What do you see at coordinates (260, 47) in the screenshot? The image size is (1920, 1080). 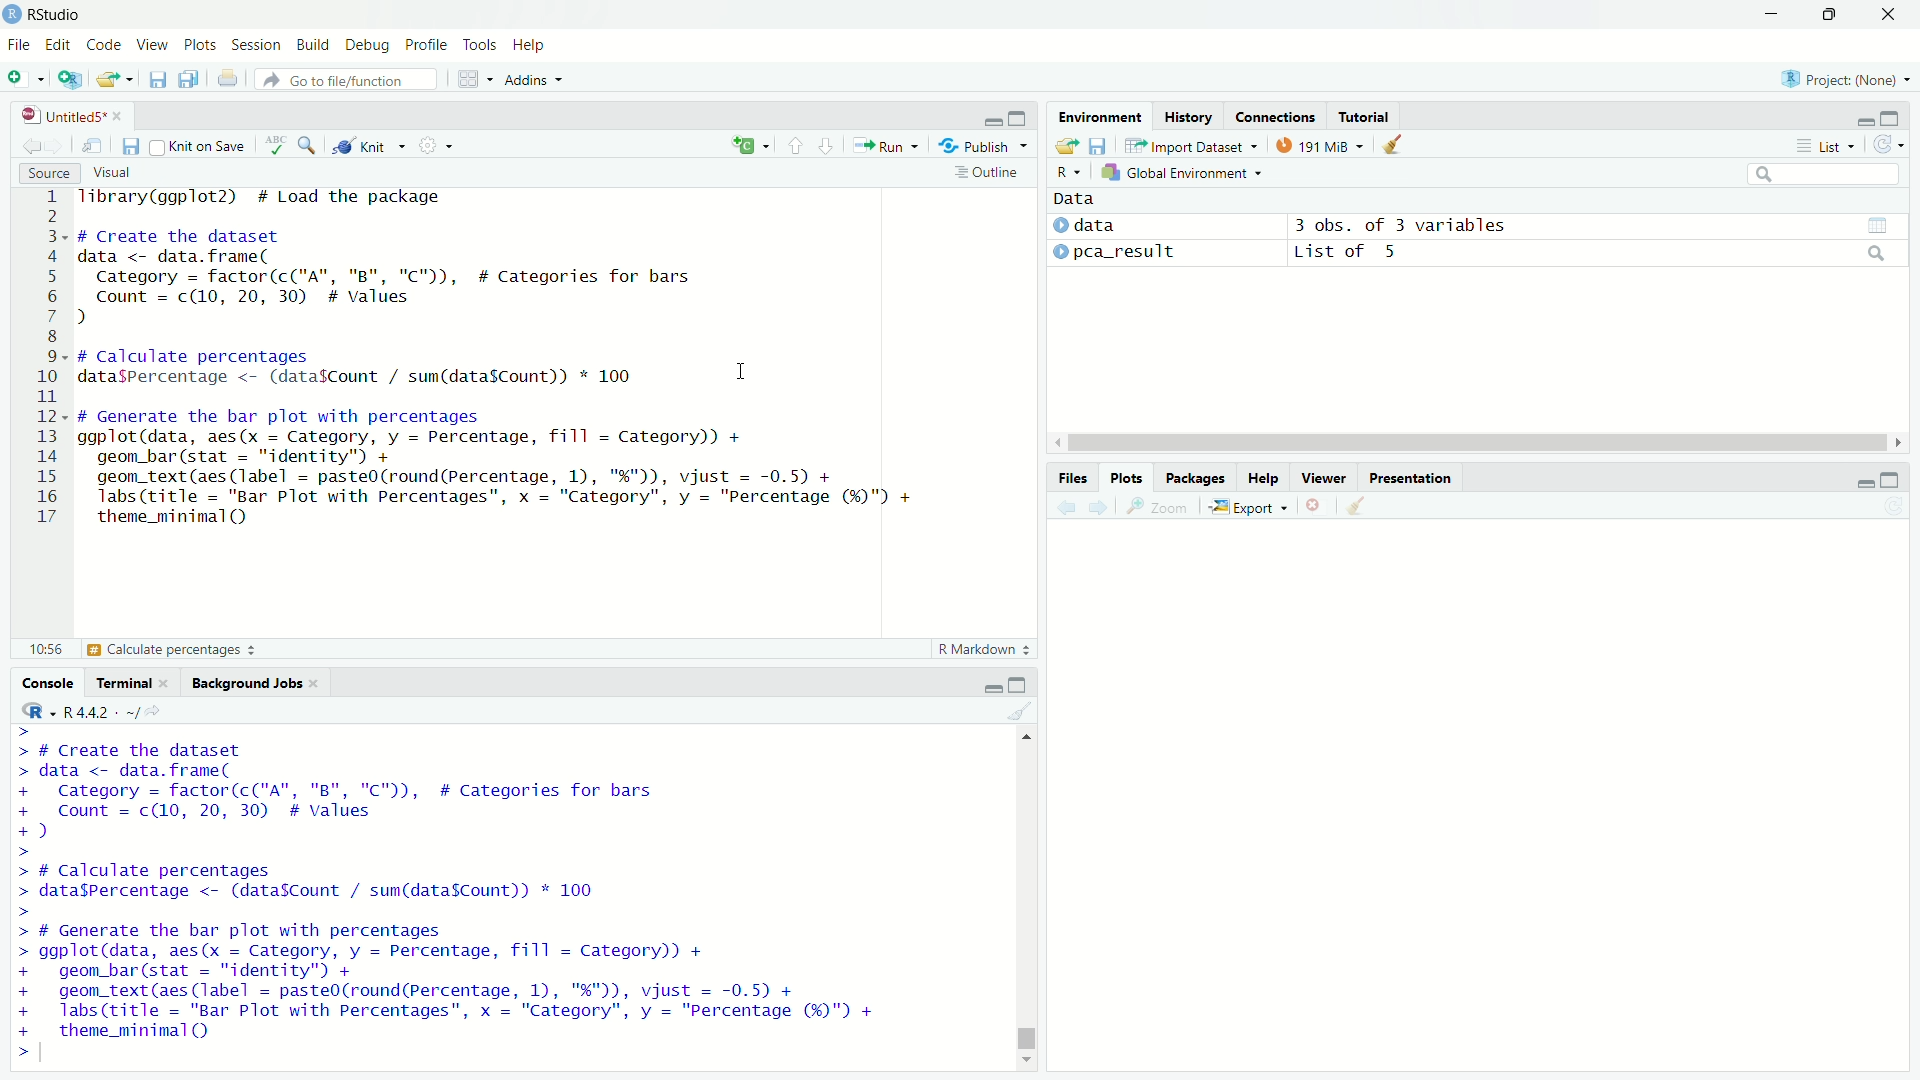 I see `session` at bounding box center [260, 47].